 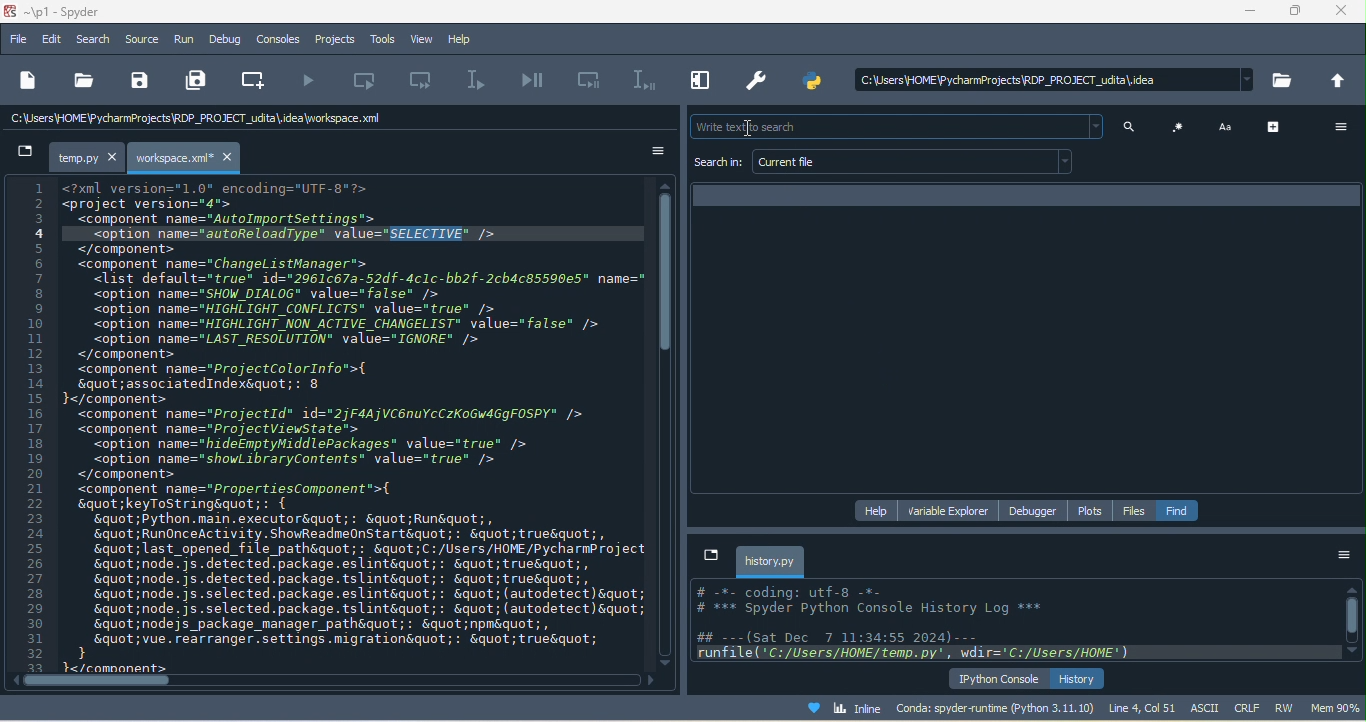 What do you see at coordinates (1179, 127) in the screenshot?
I see `icon` at bounding box center [1179, 127].